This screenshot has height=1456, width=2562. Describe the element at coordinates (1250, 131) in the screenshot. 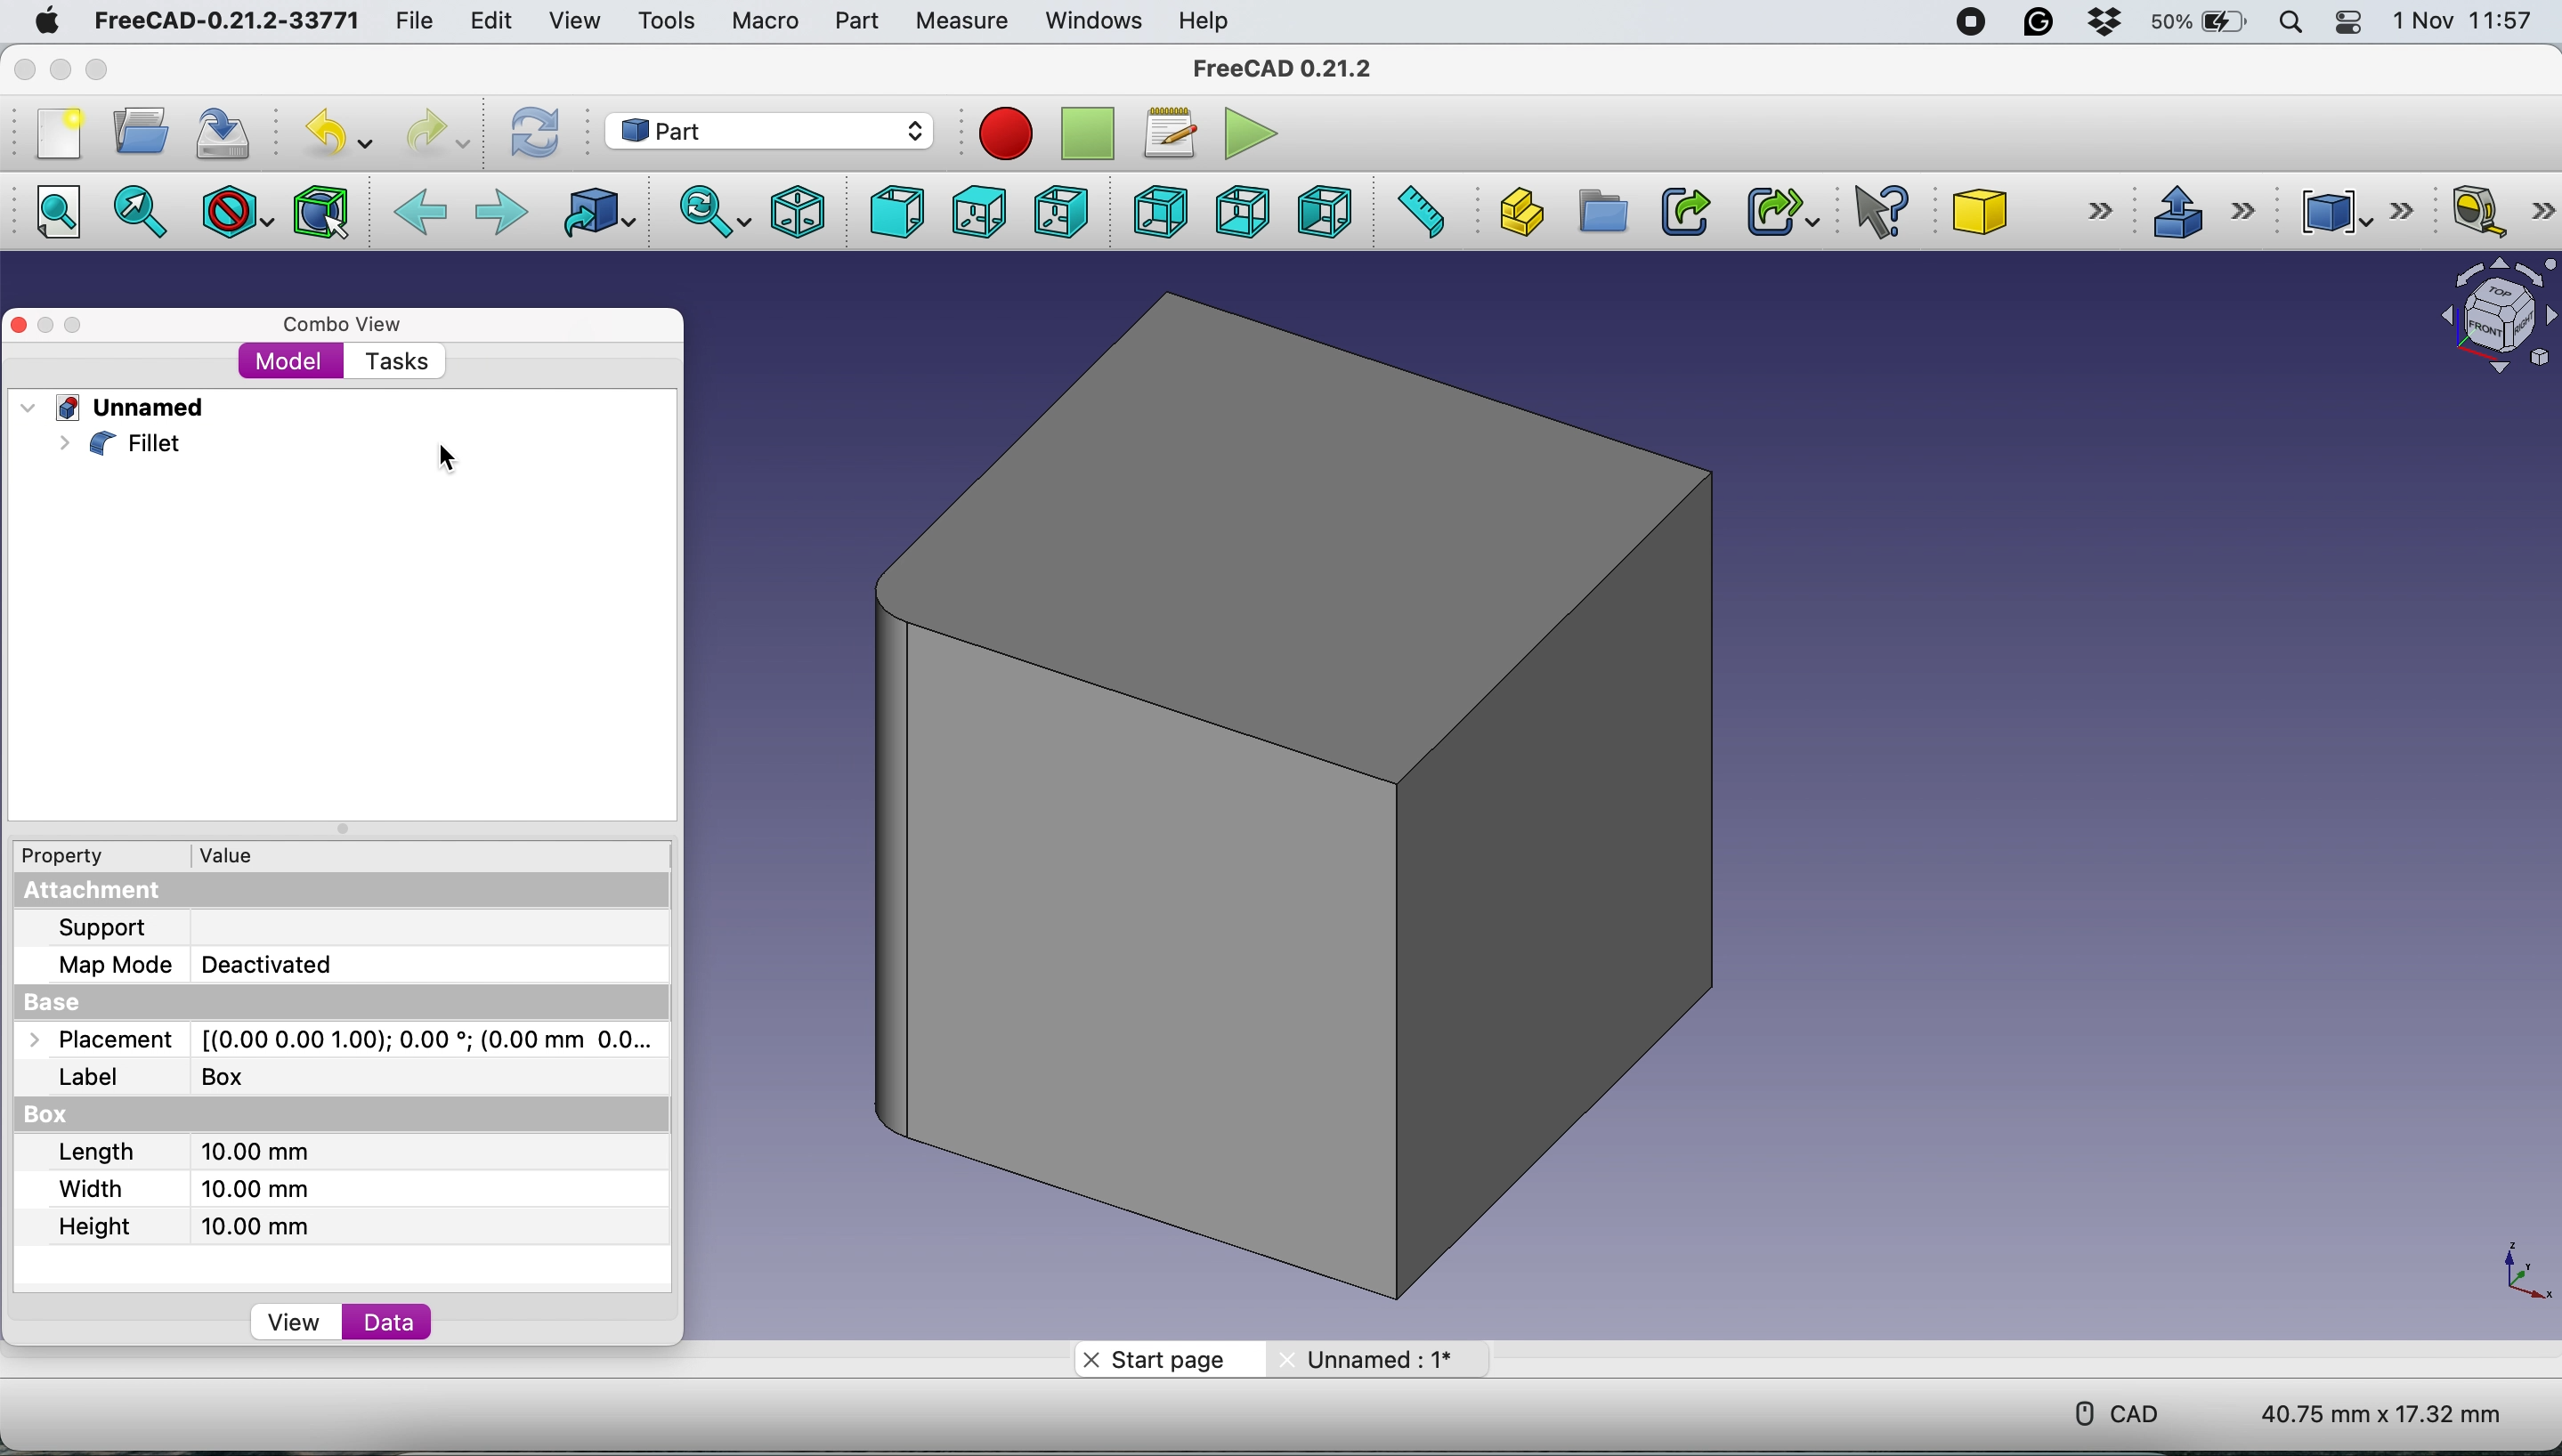

I see `execute macros` at that location.